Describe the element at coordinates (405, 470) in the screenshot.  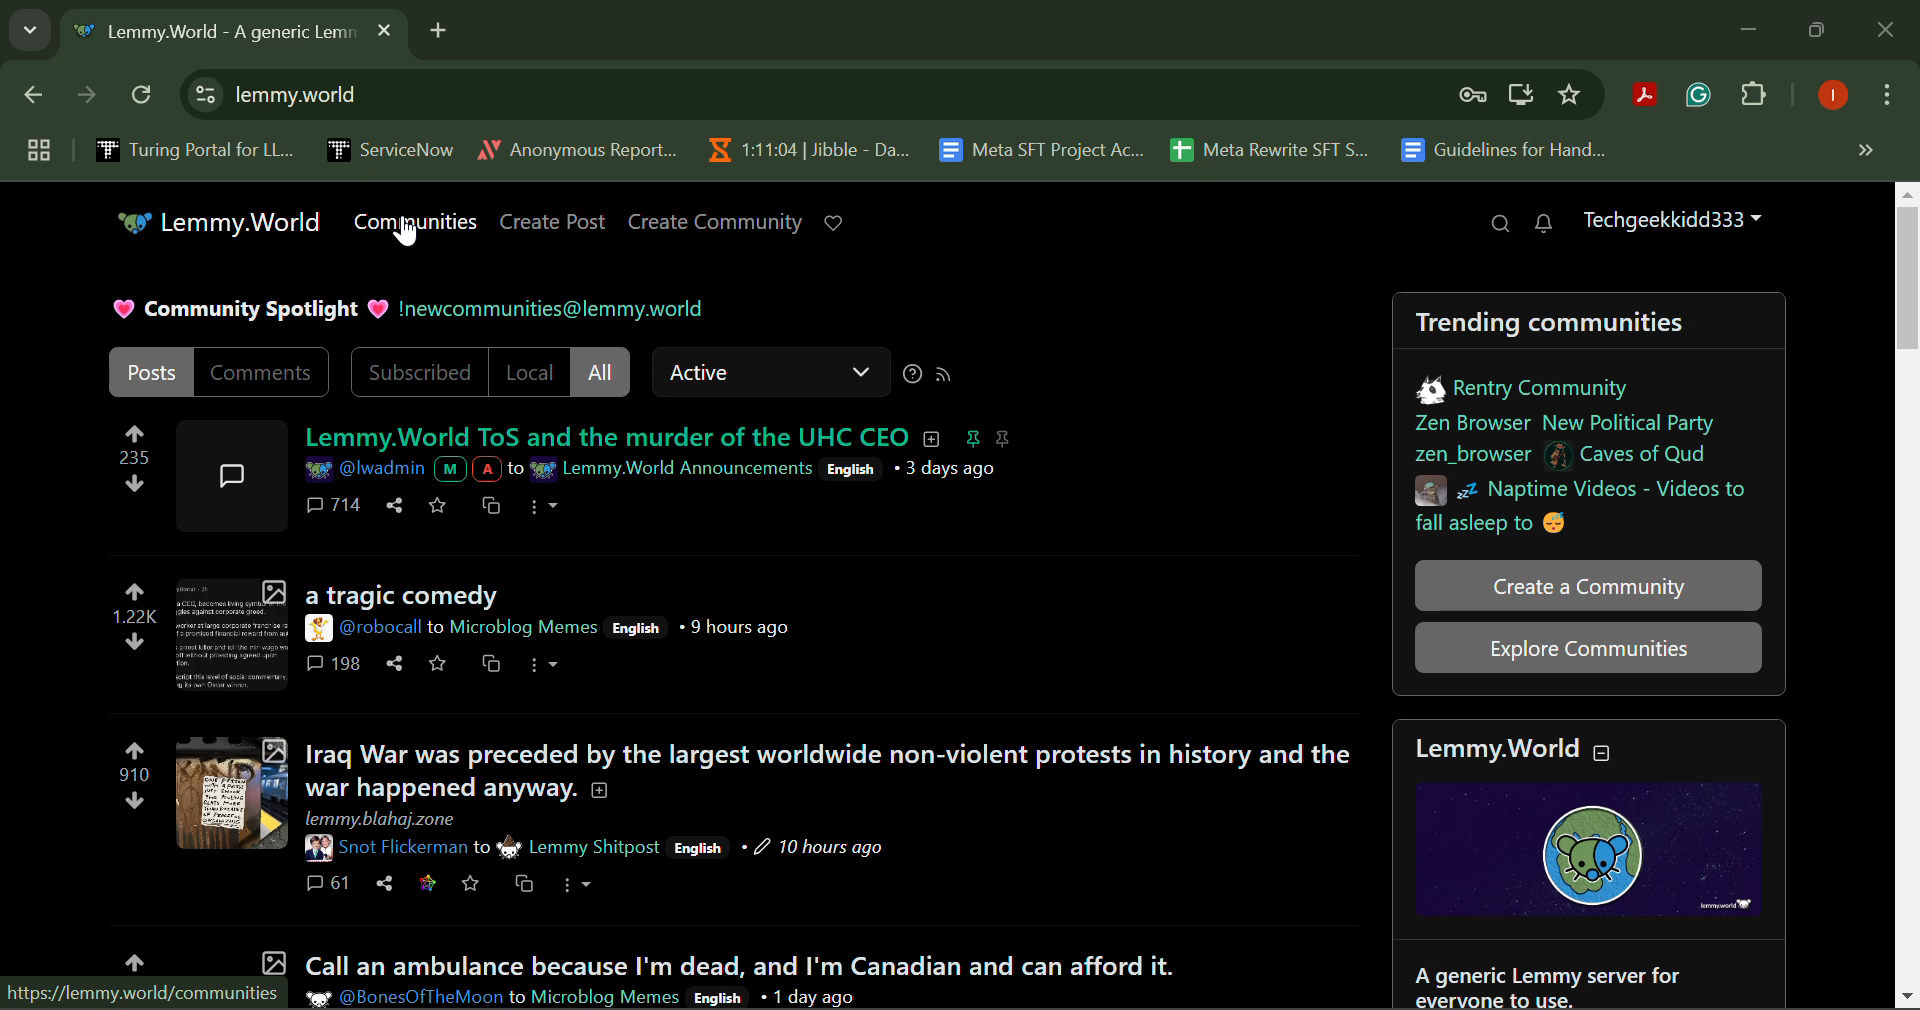
I see `@lwadmin` at that location.